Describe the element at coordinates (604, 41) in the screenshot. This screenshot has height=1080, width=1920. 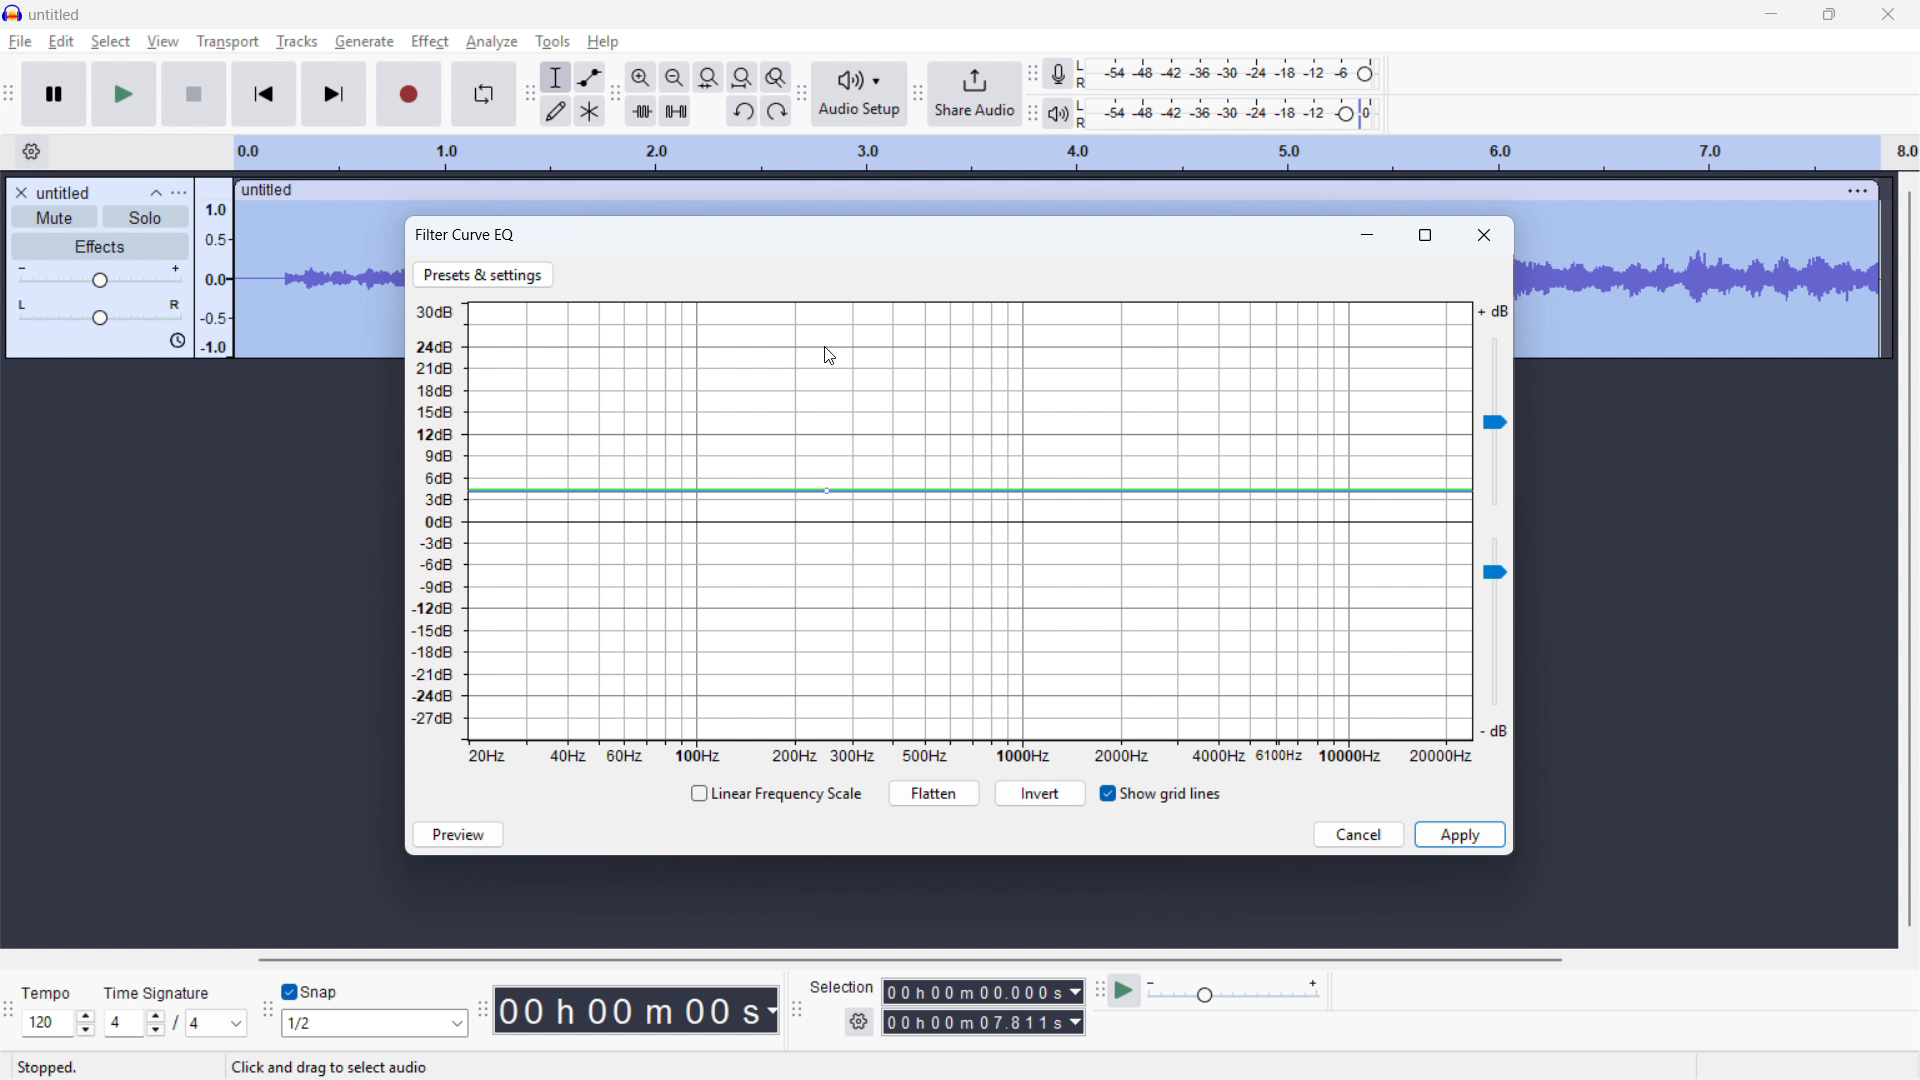
I see `help` at that location.